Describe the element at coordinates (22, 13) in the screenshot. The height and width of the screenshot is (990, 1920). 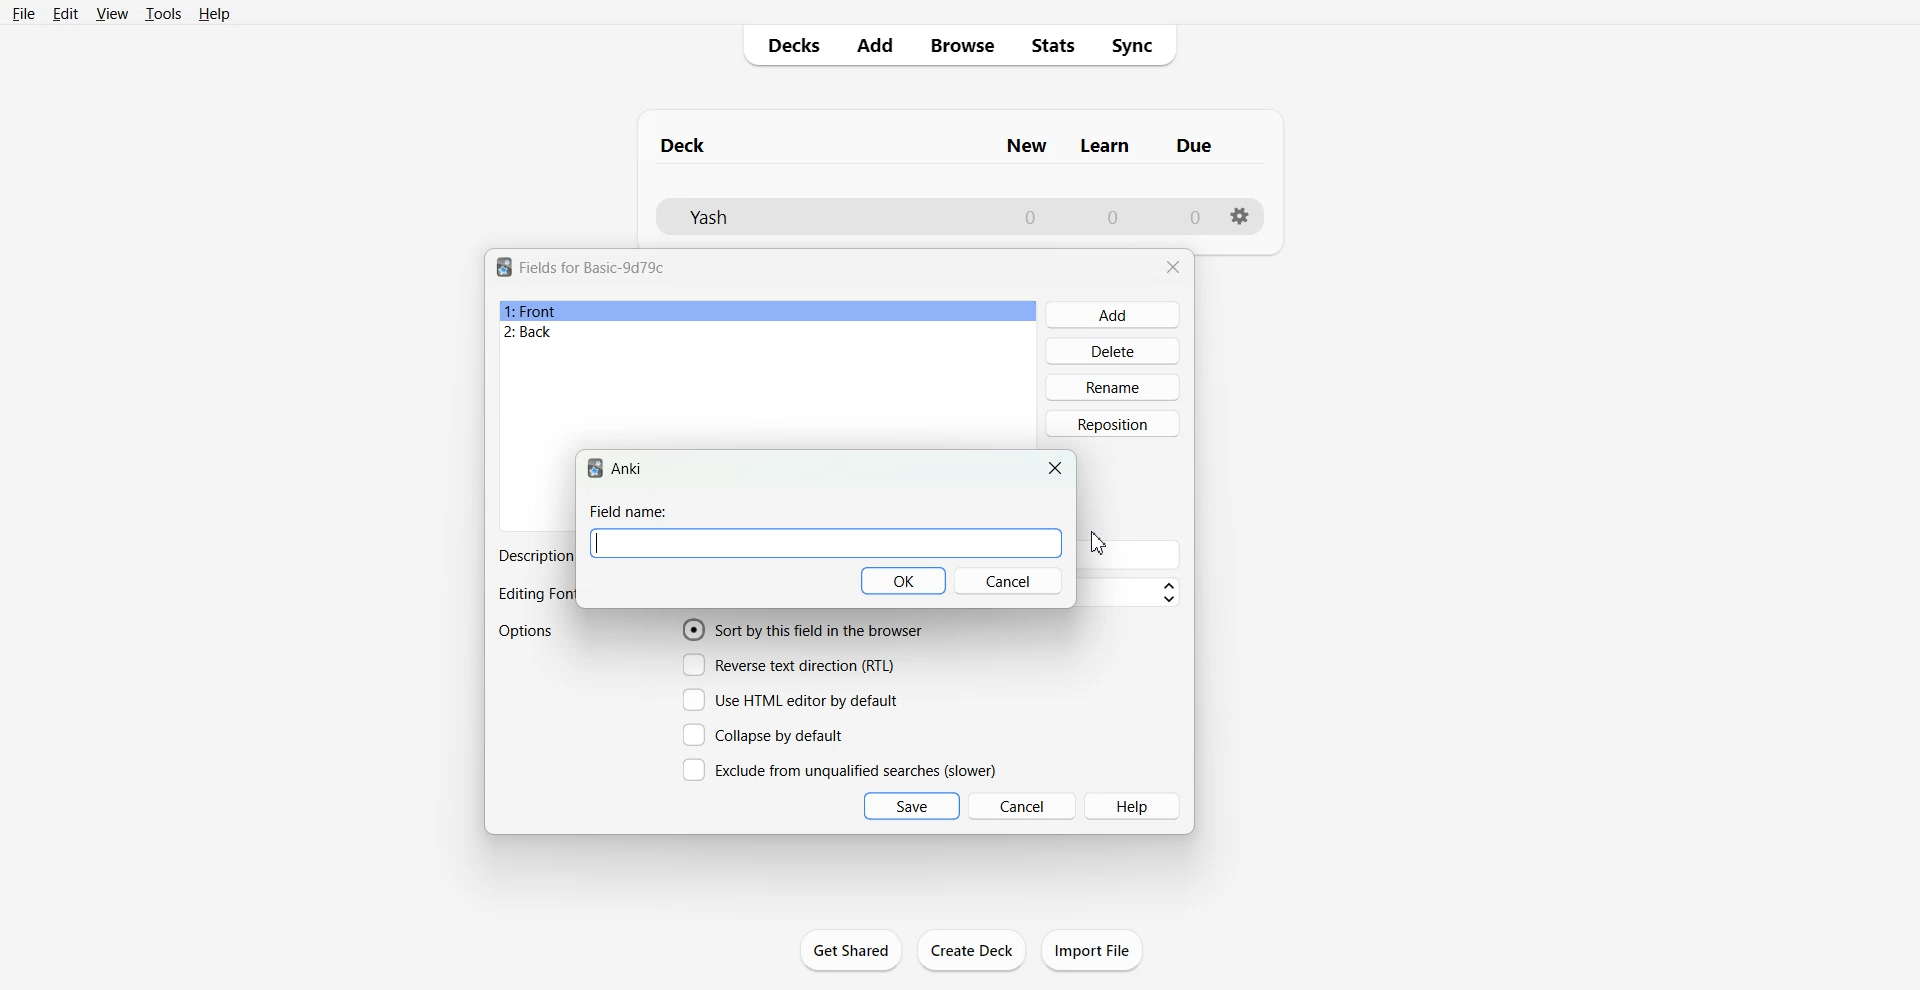
I see `File` at that location.